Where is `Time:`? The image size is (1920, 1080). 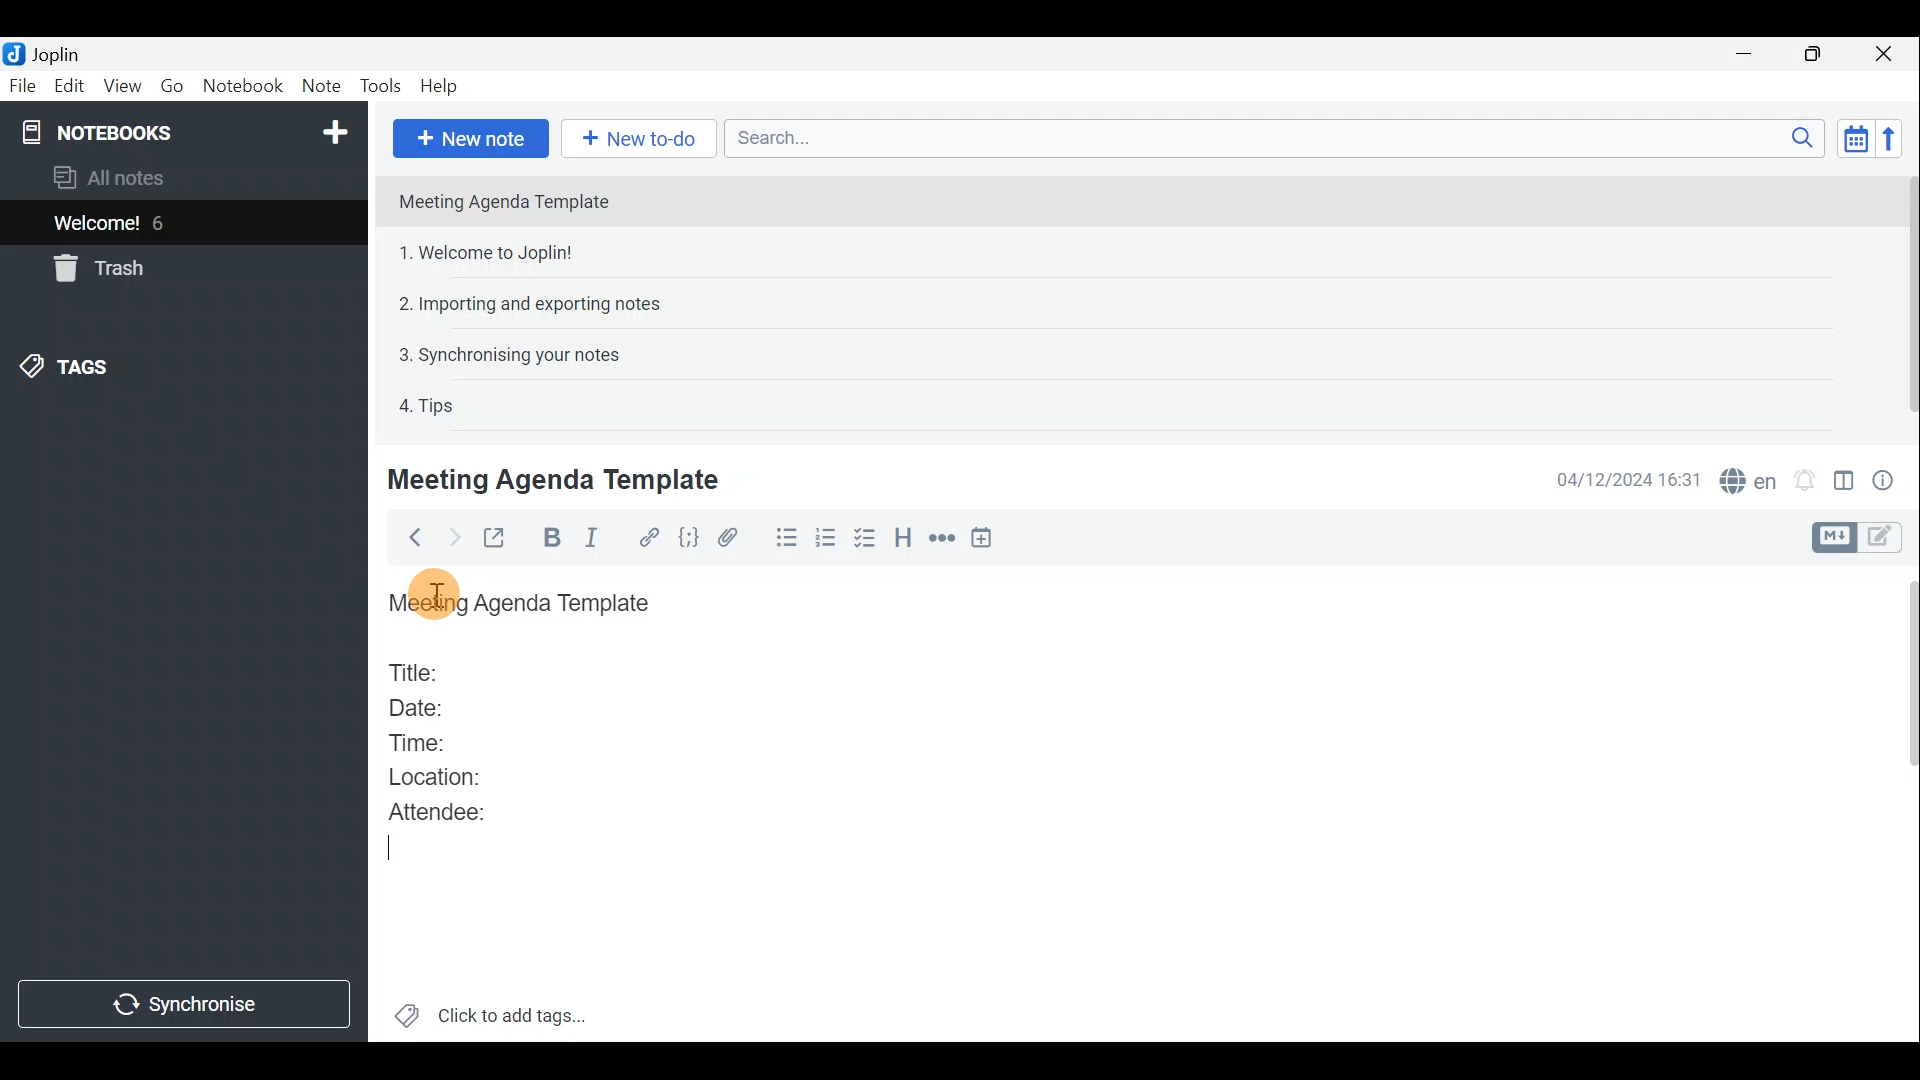 Time: is located at coordinates (418, 739).